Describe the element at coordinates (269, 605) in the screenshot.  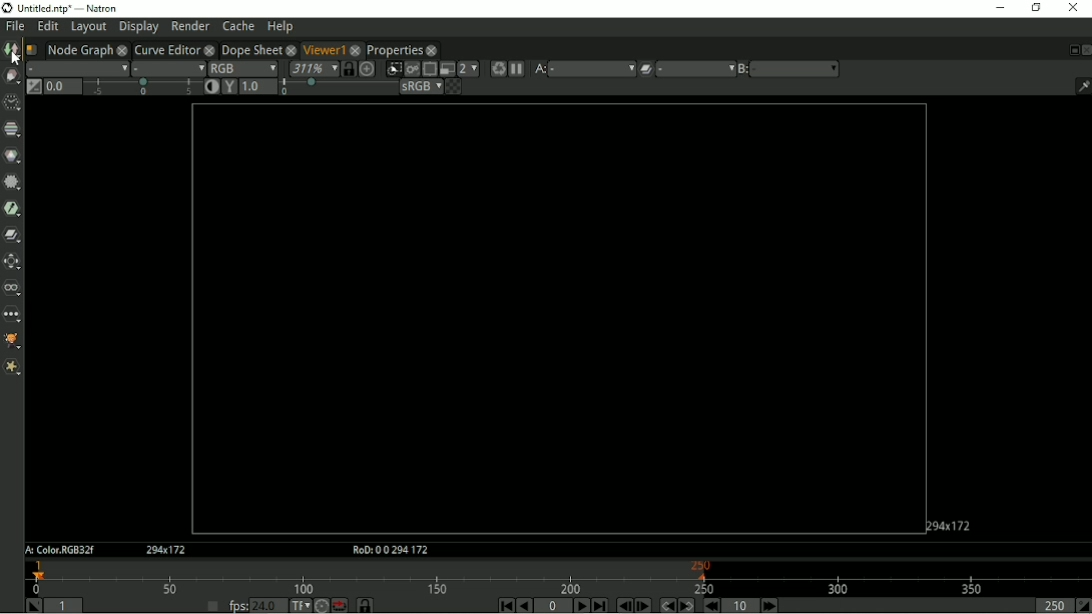
I see `24` at that location.